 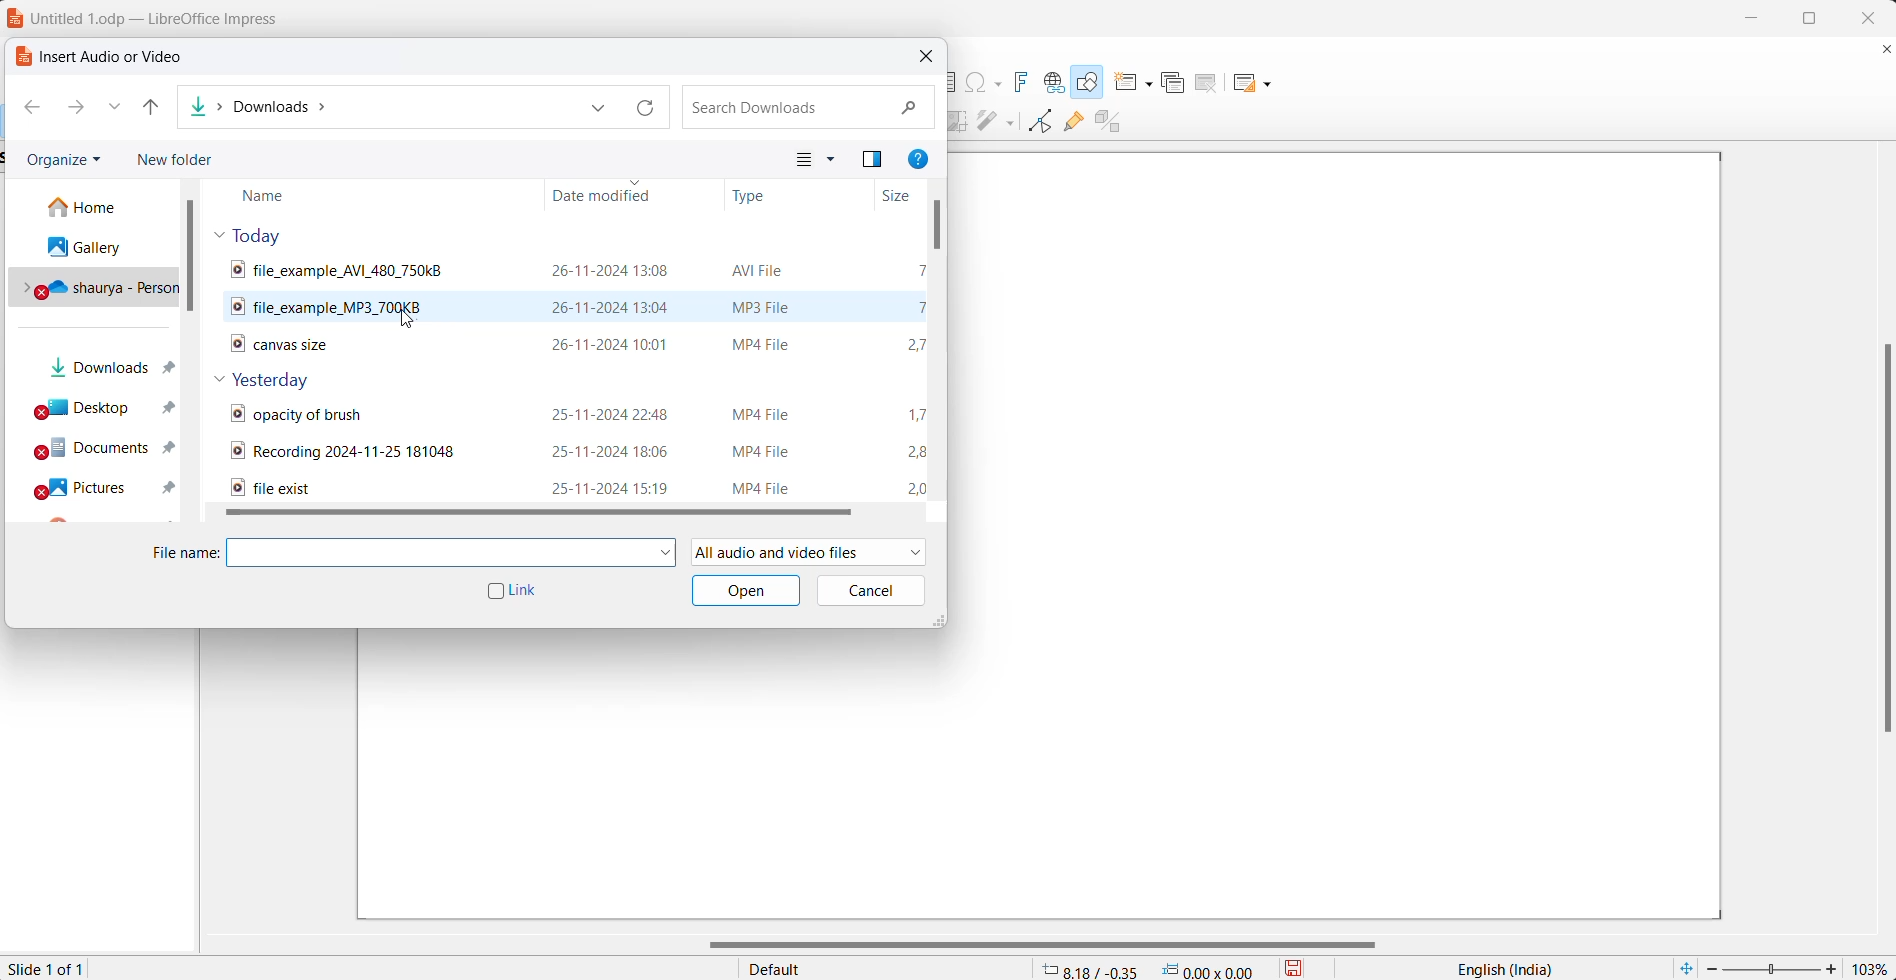 I want to click on toggle extrusion, so click(x=1111, y=122).